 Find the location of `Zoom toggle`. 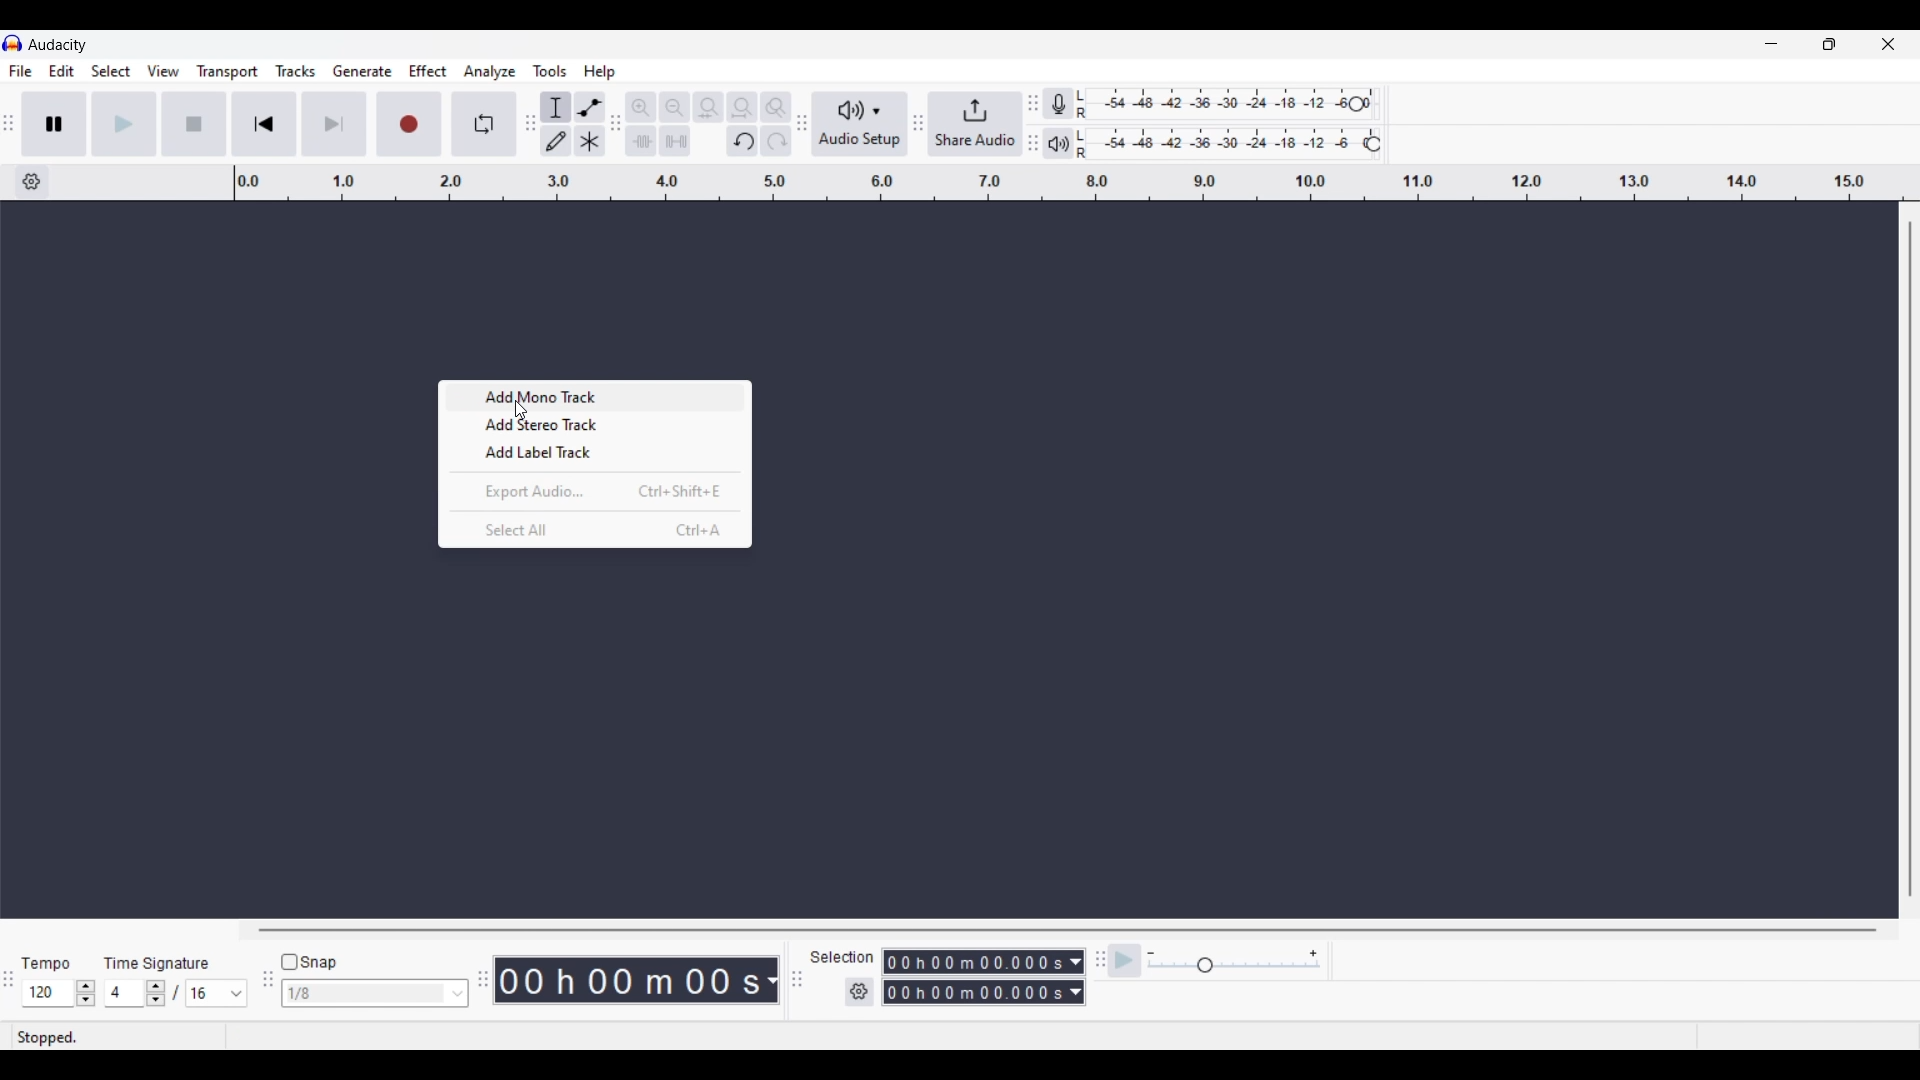

Zoom toggle is located at coordinates (775, 107).